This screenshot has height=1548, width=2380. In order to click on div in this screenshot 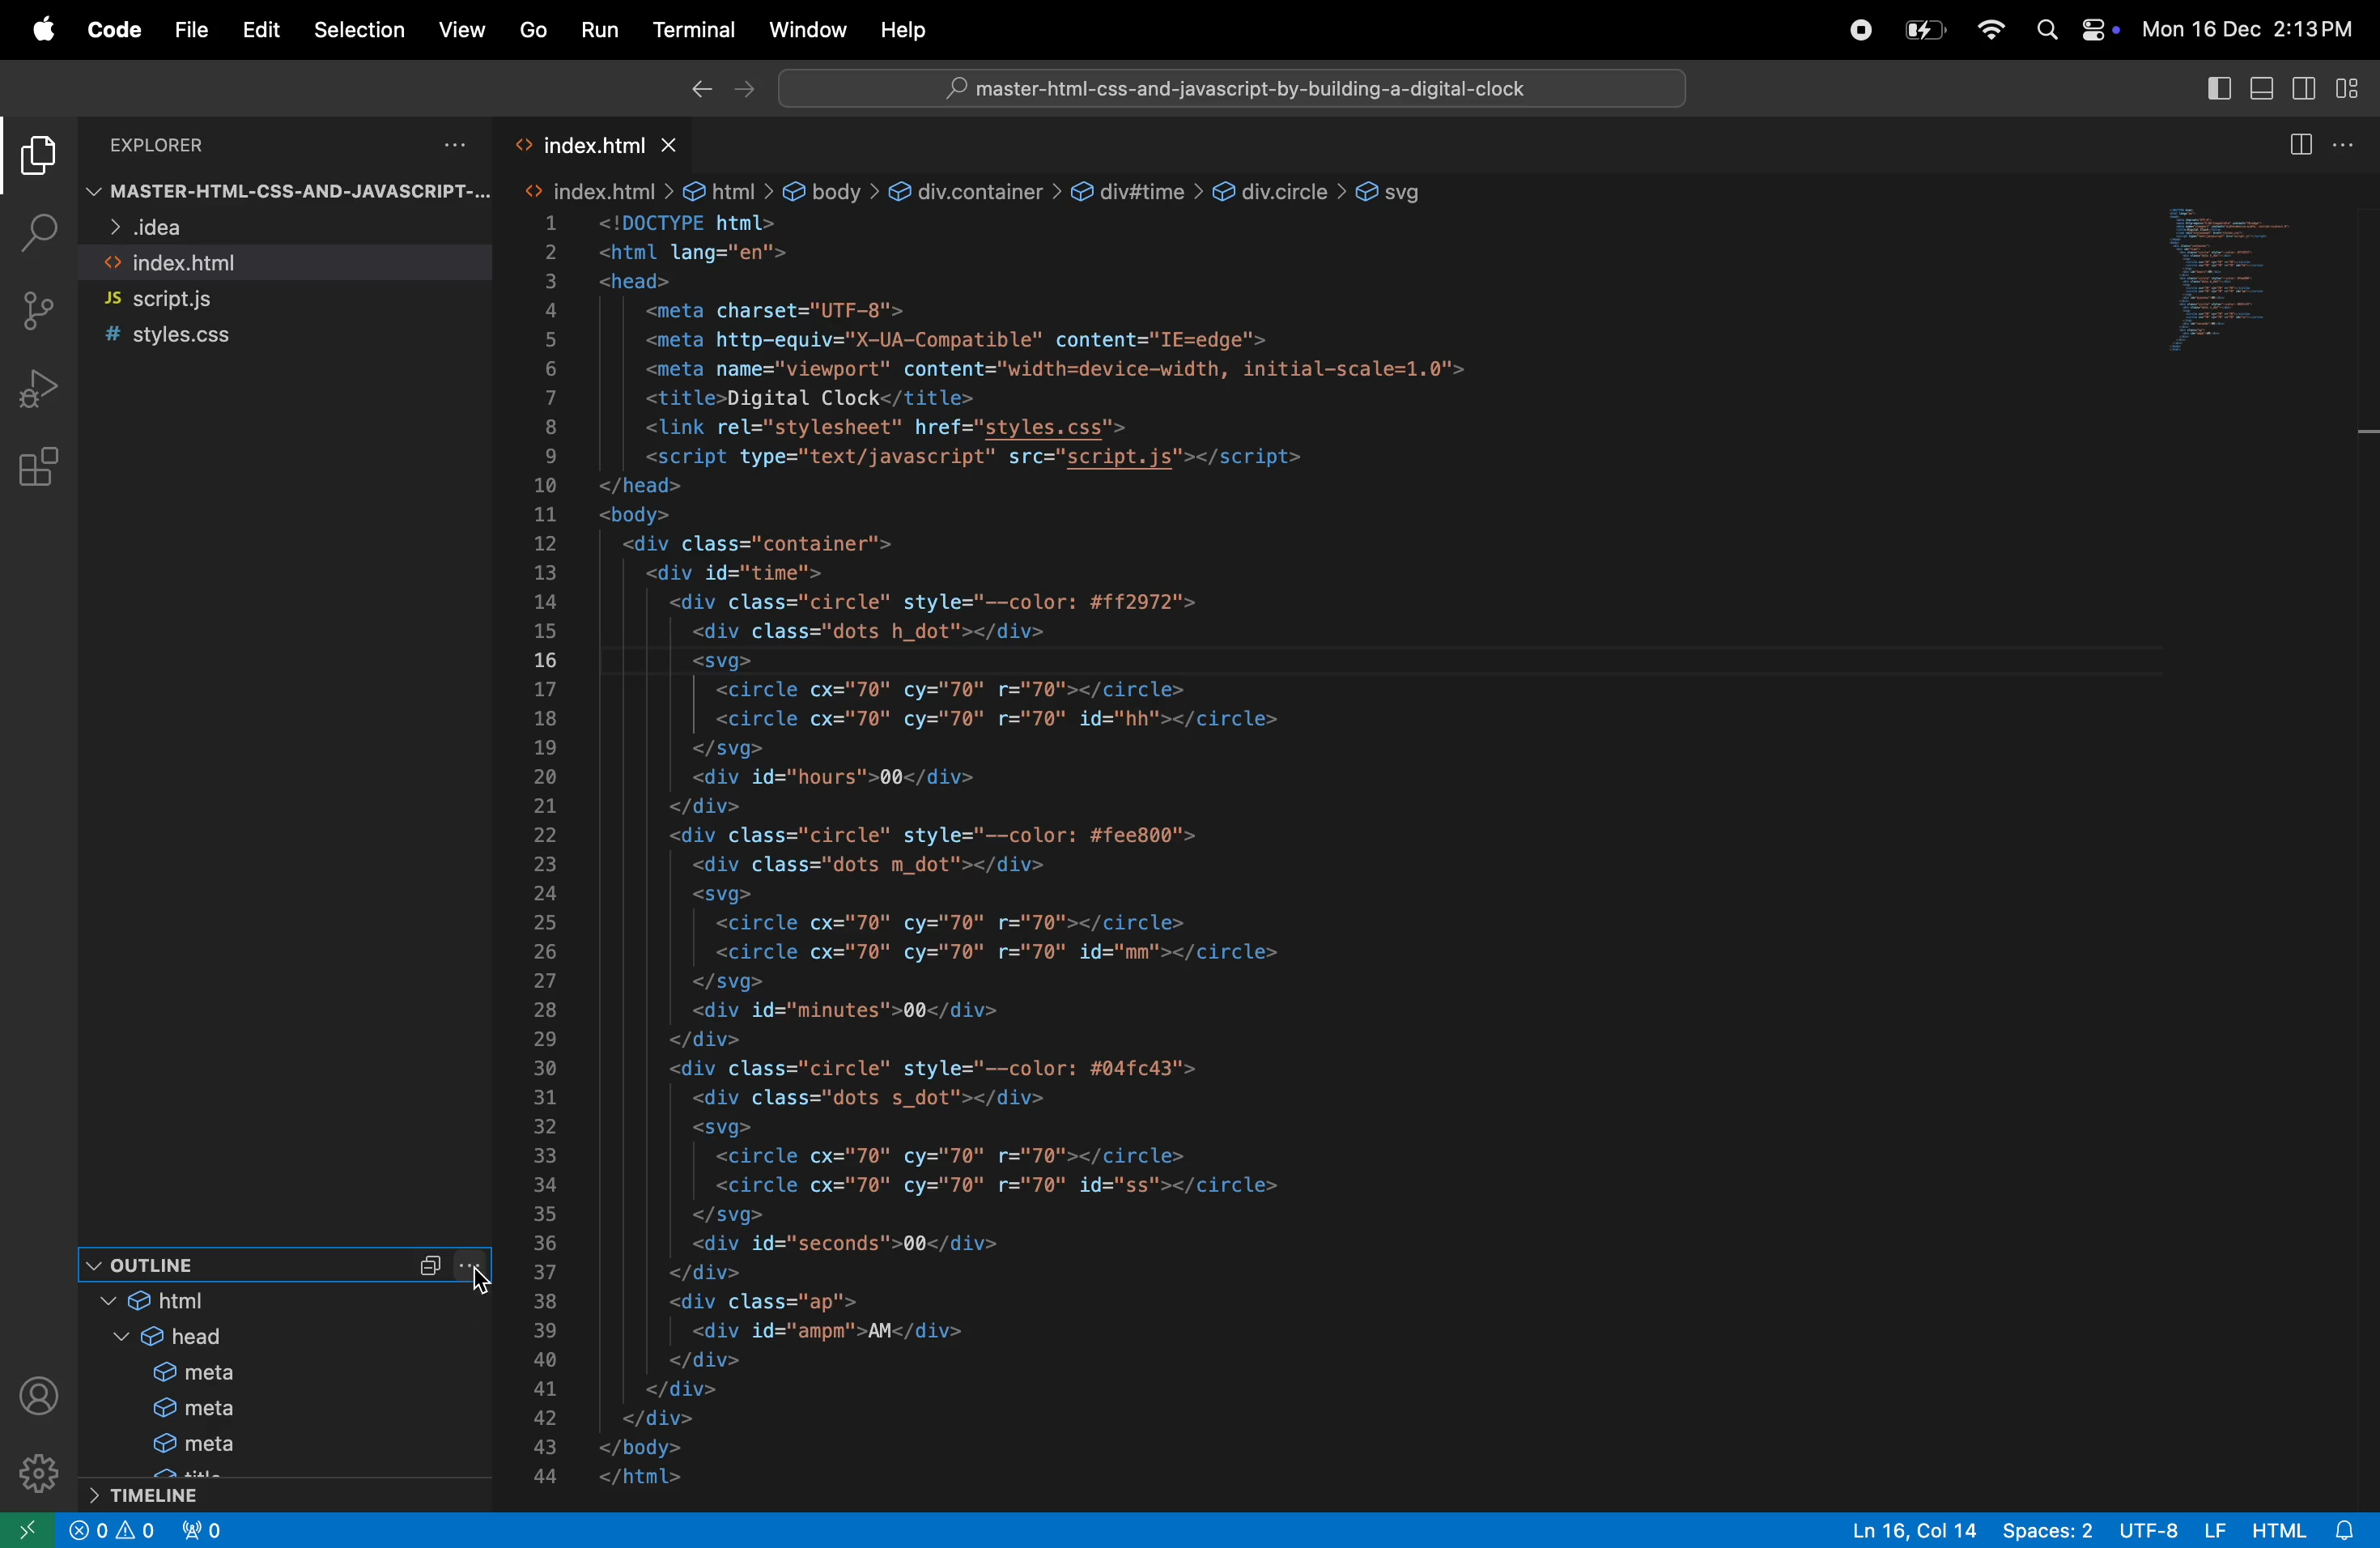, I will do `click(1137, 192)`.